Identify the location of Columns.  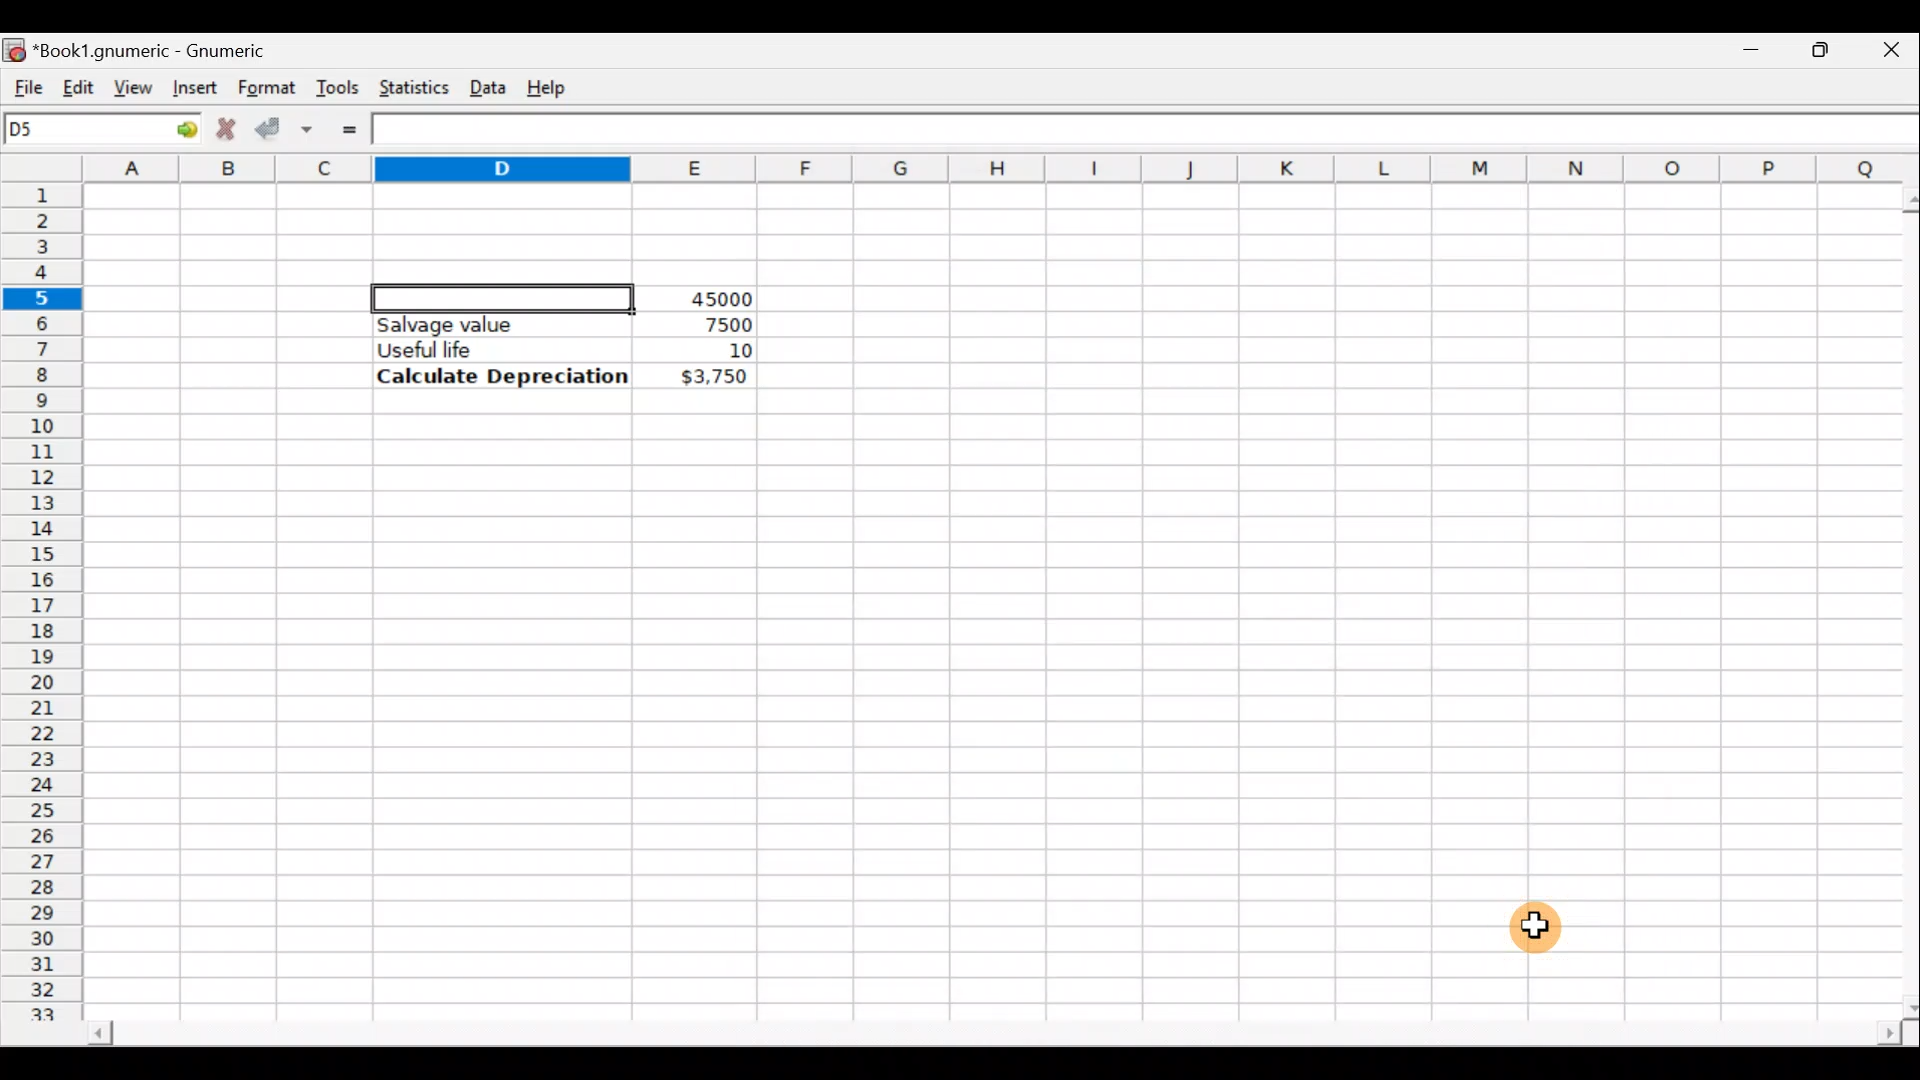
(1004, 169).